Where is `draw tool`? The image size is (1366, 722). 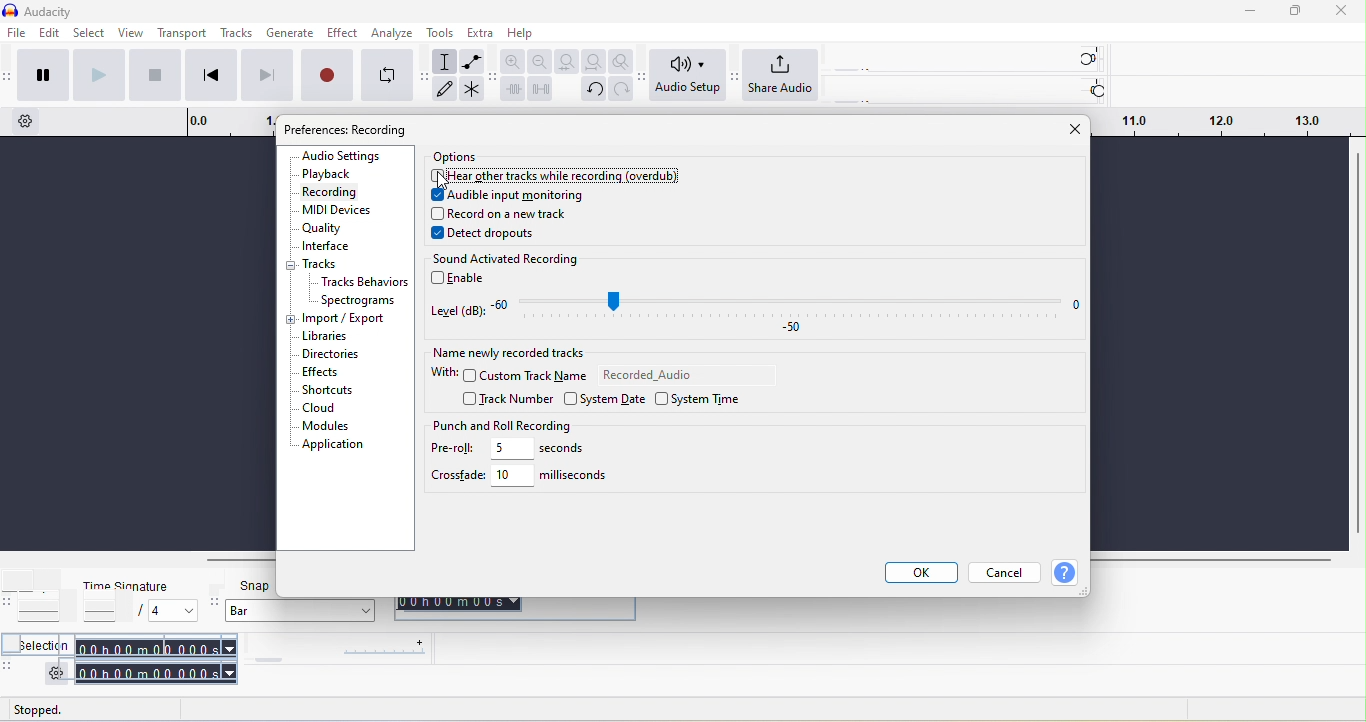 draw tool is located at coordinates (445, 88).